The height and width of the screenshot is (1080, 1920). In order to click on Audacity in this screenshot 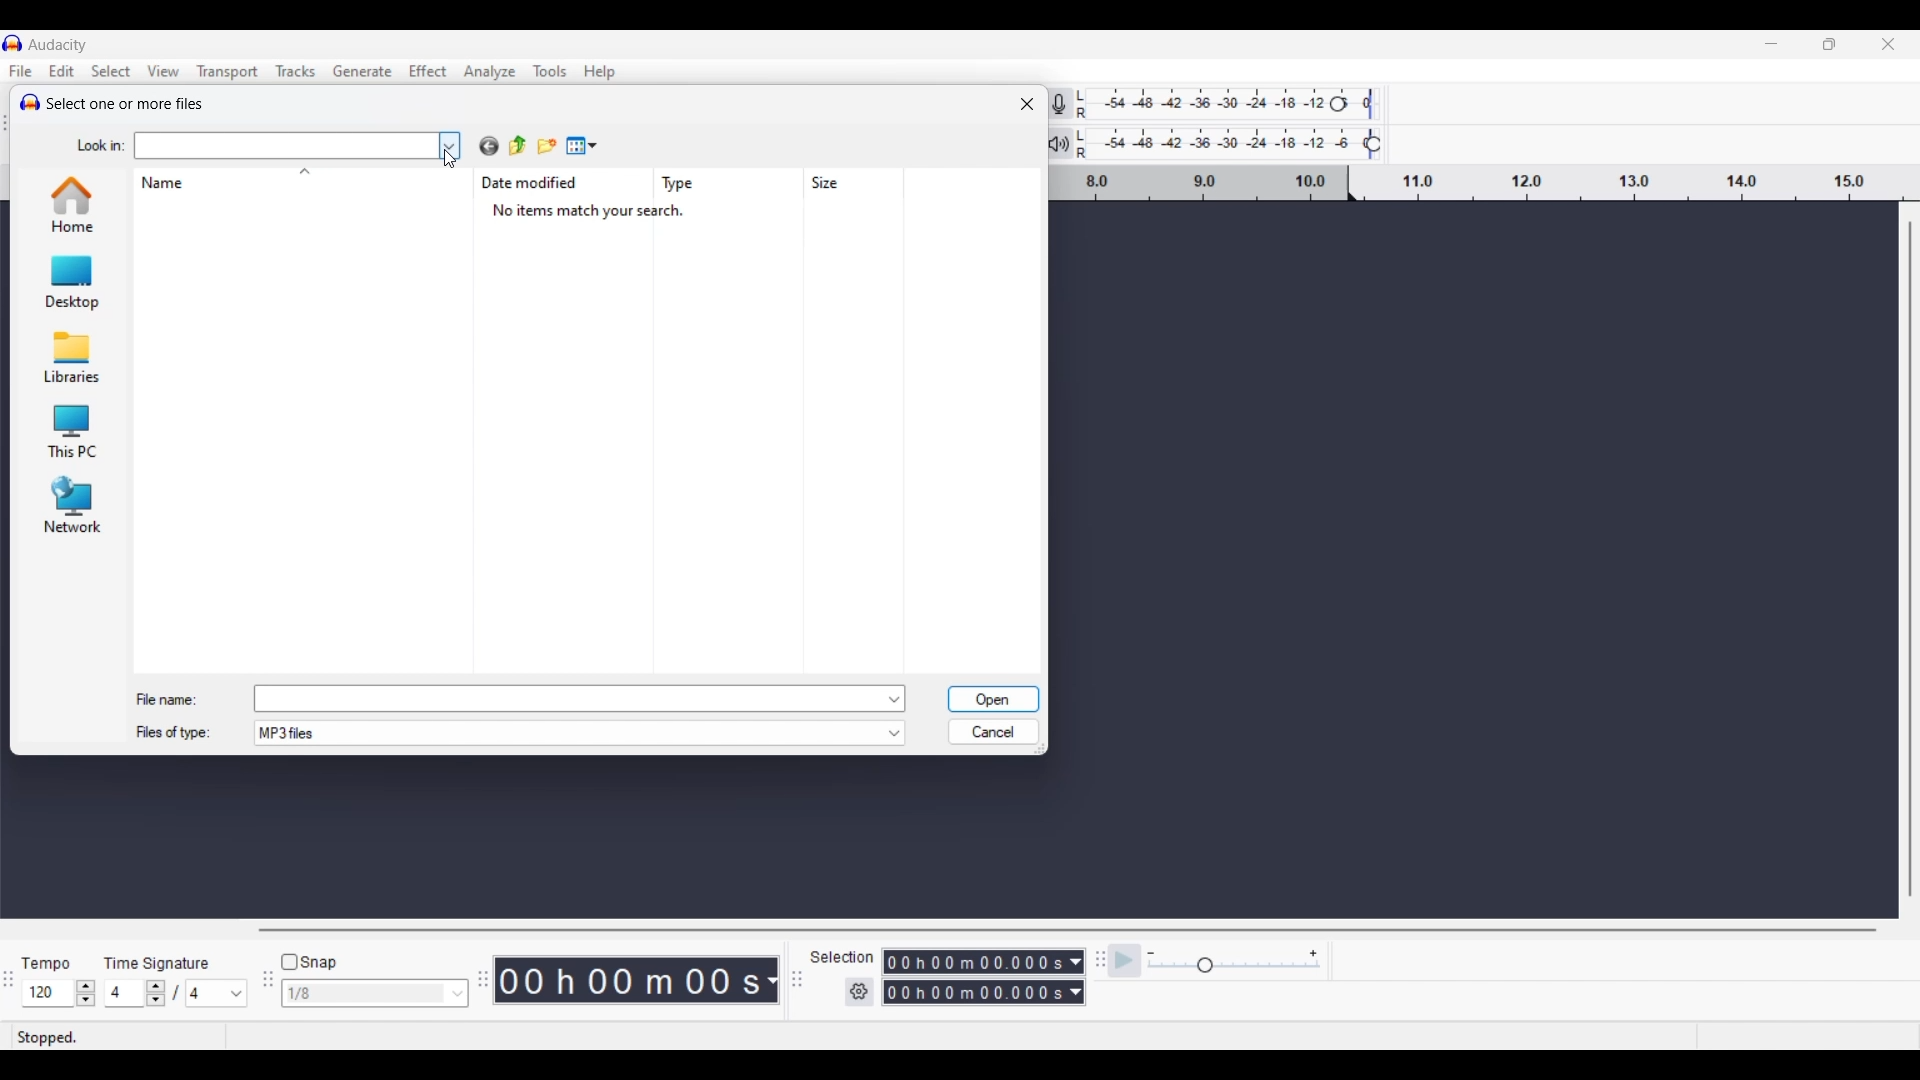, I will do `click(61, 44)`.